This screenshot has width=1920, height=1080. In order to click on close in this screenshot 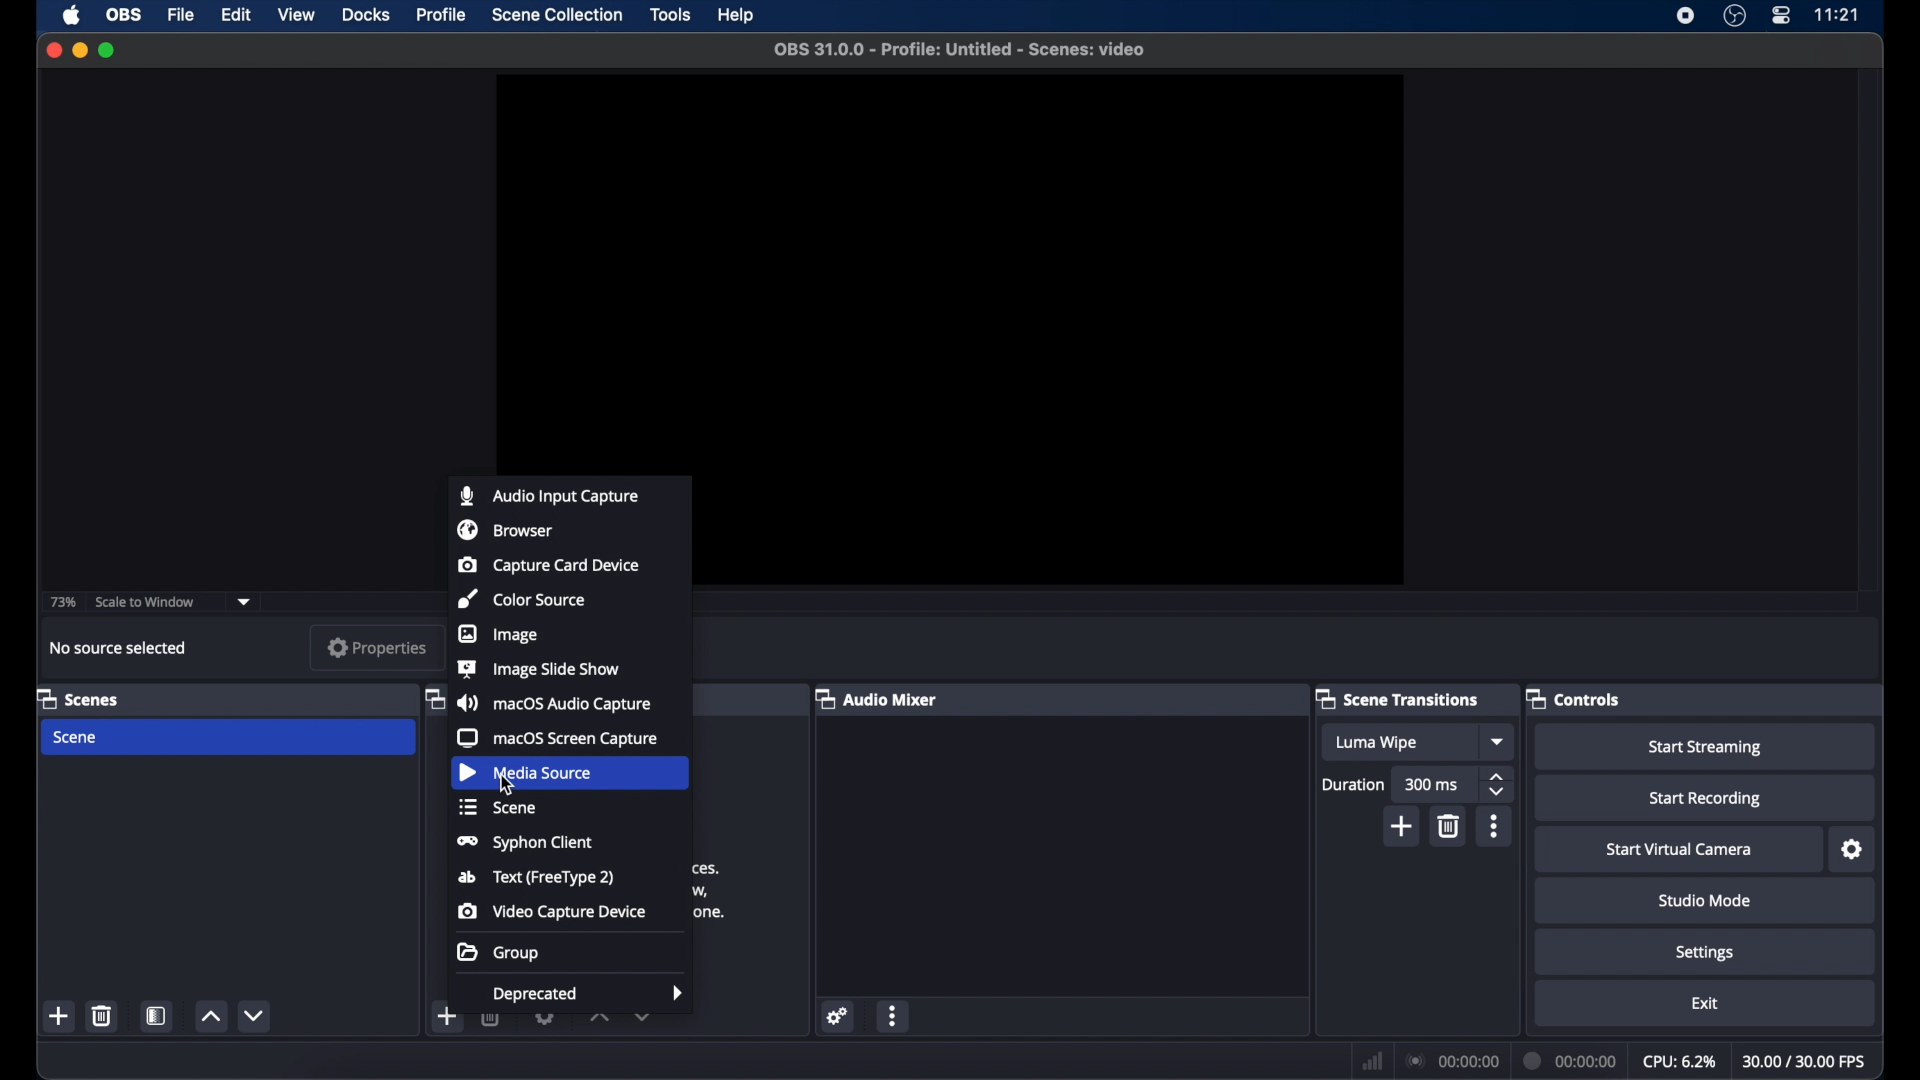, I will do `click(53, 50)`.